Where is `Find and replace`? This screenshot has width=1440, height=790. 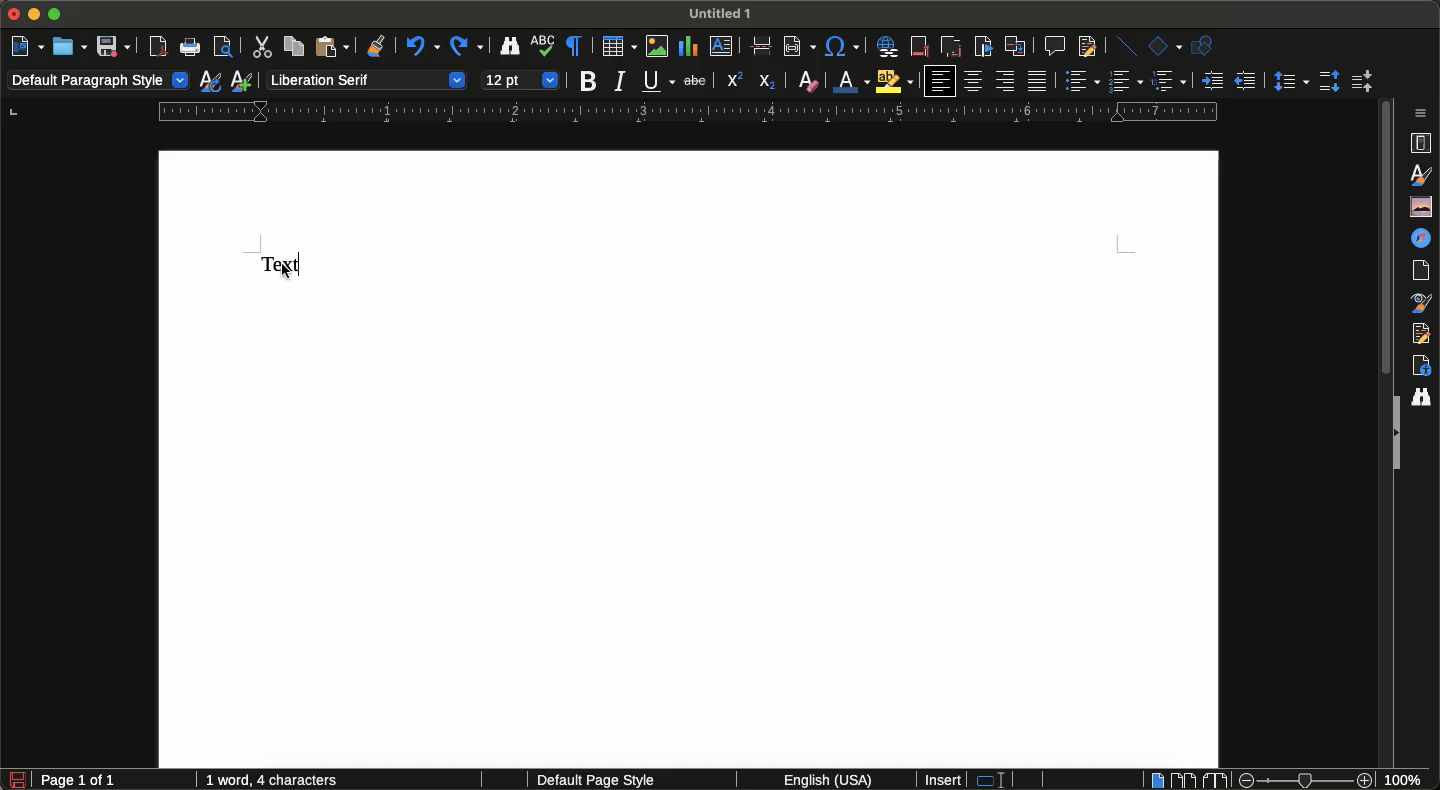 Find and replace is located at coordinates (510, 49).